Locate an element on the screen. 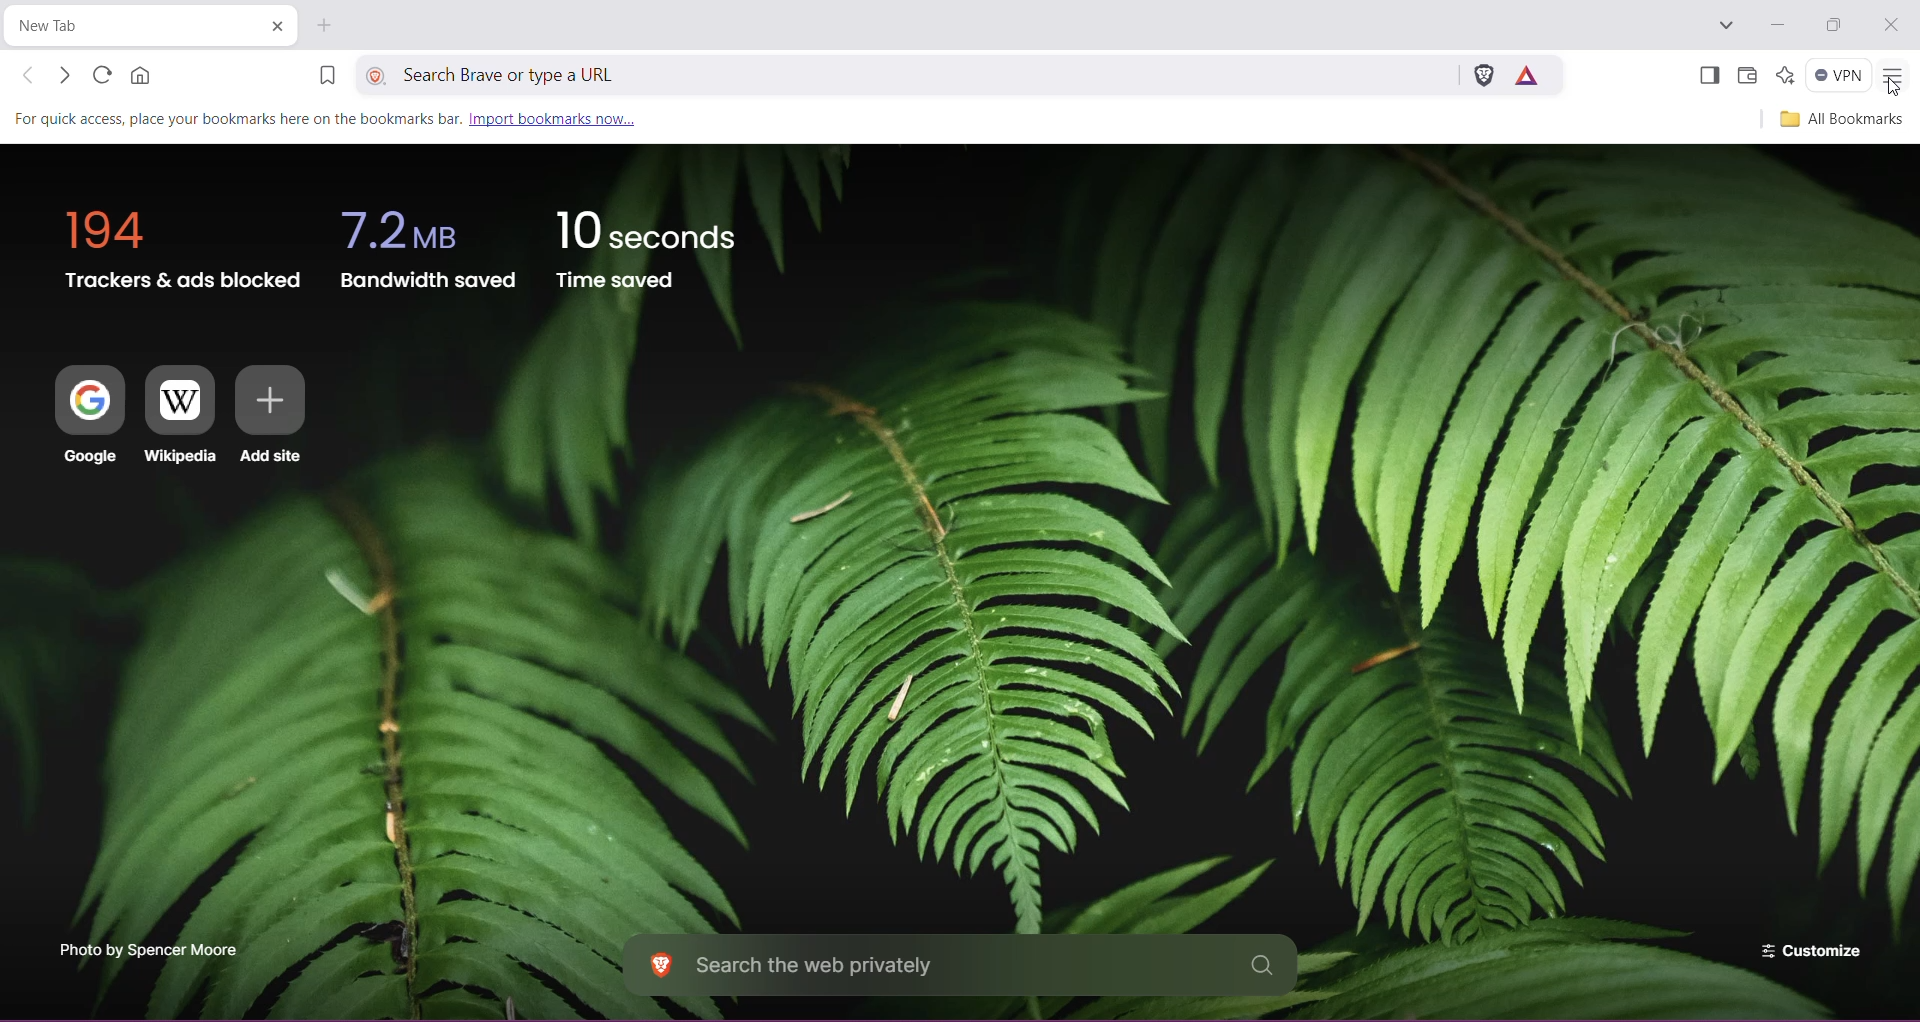 The image size is (1920, 1022). Wikipedia is located at coordinates (180, 417).